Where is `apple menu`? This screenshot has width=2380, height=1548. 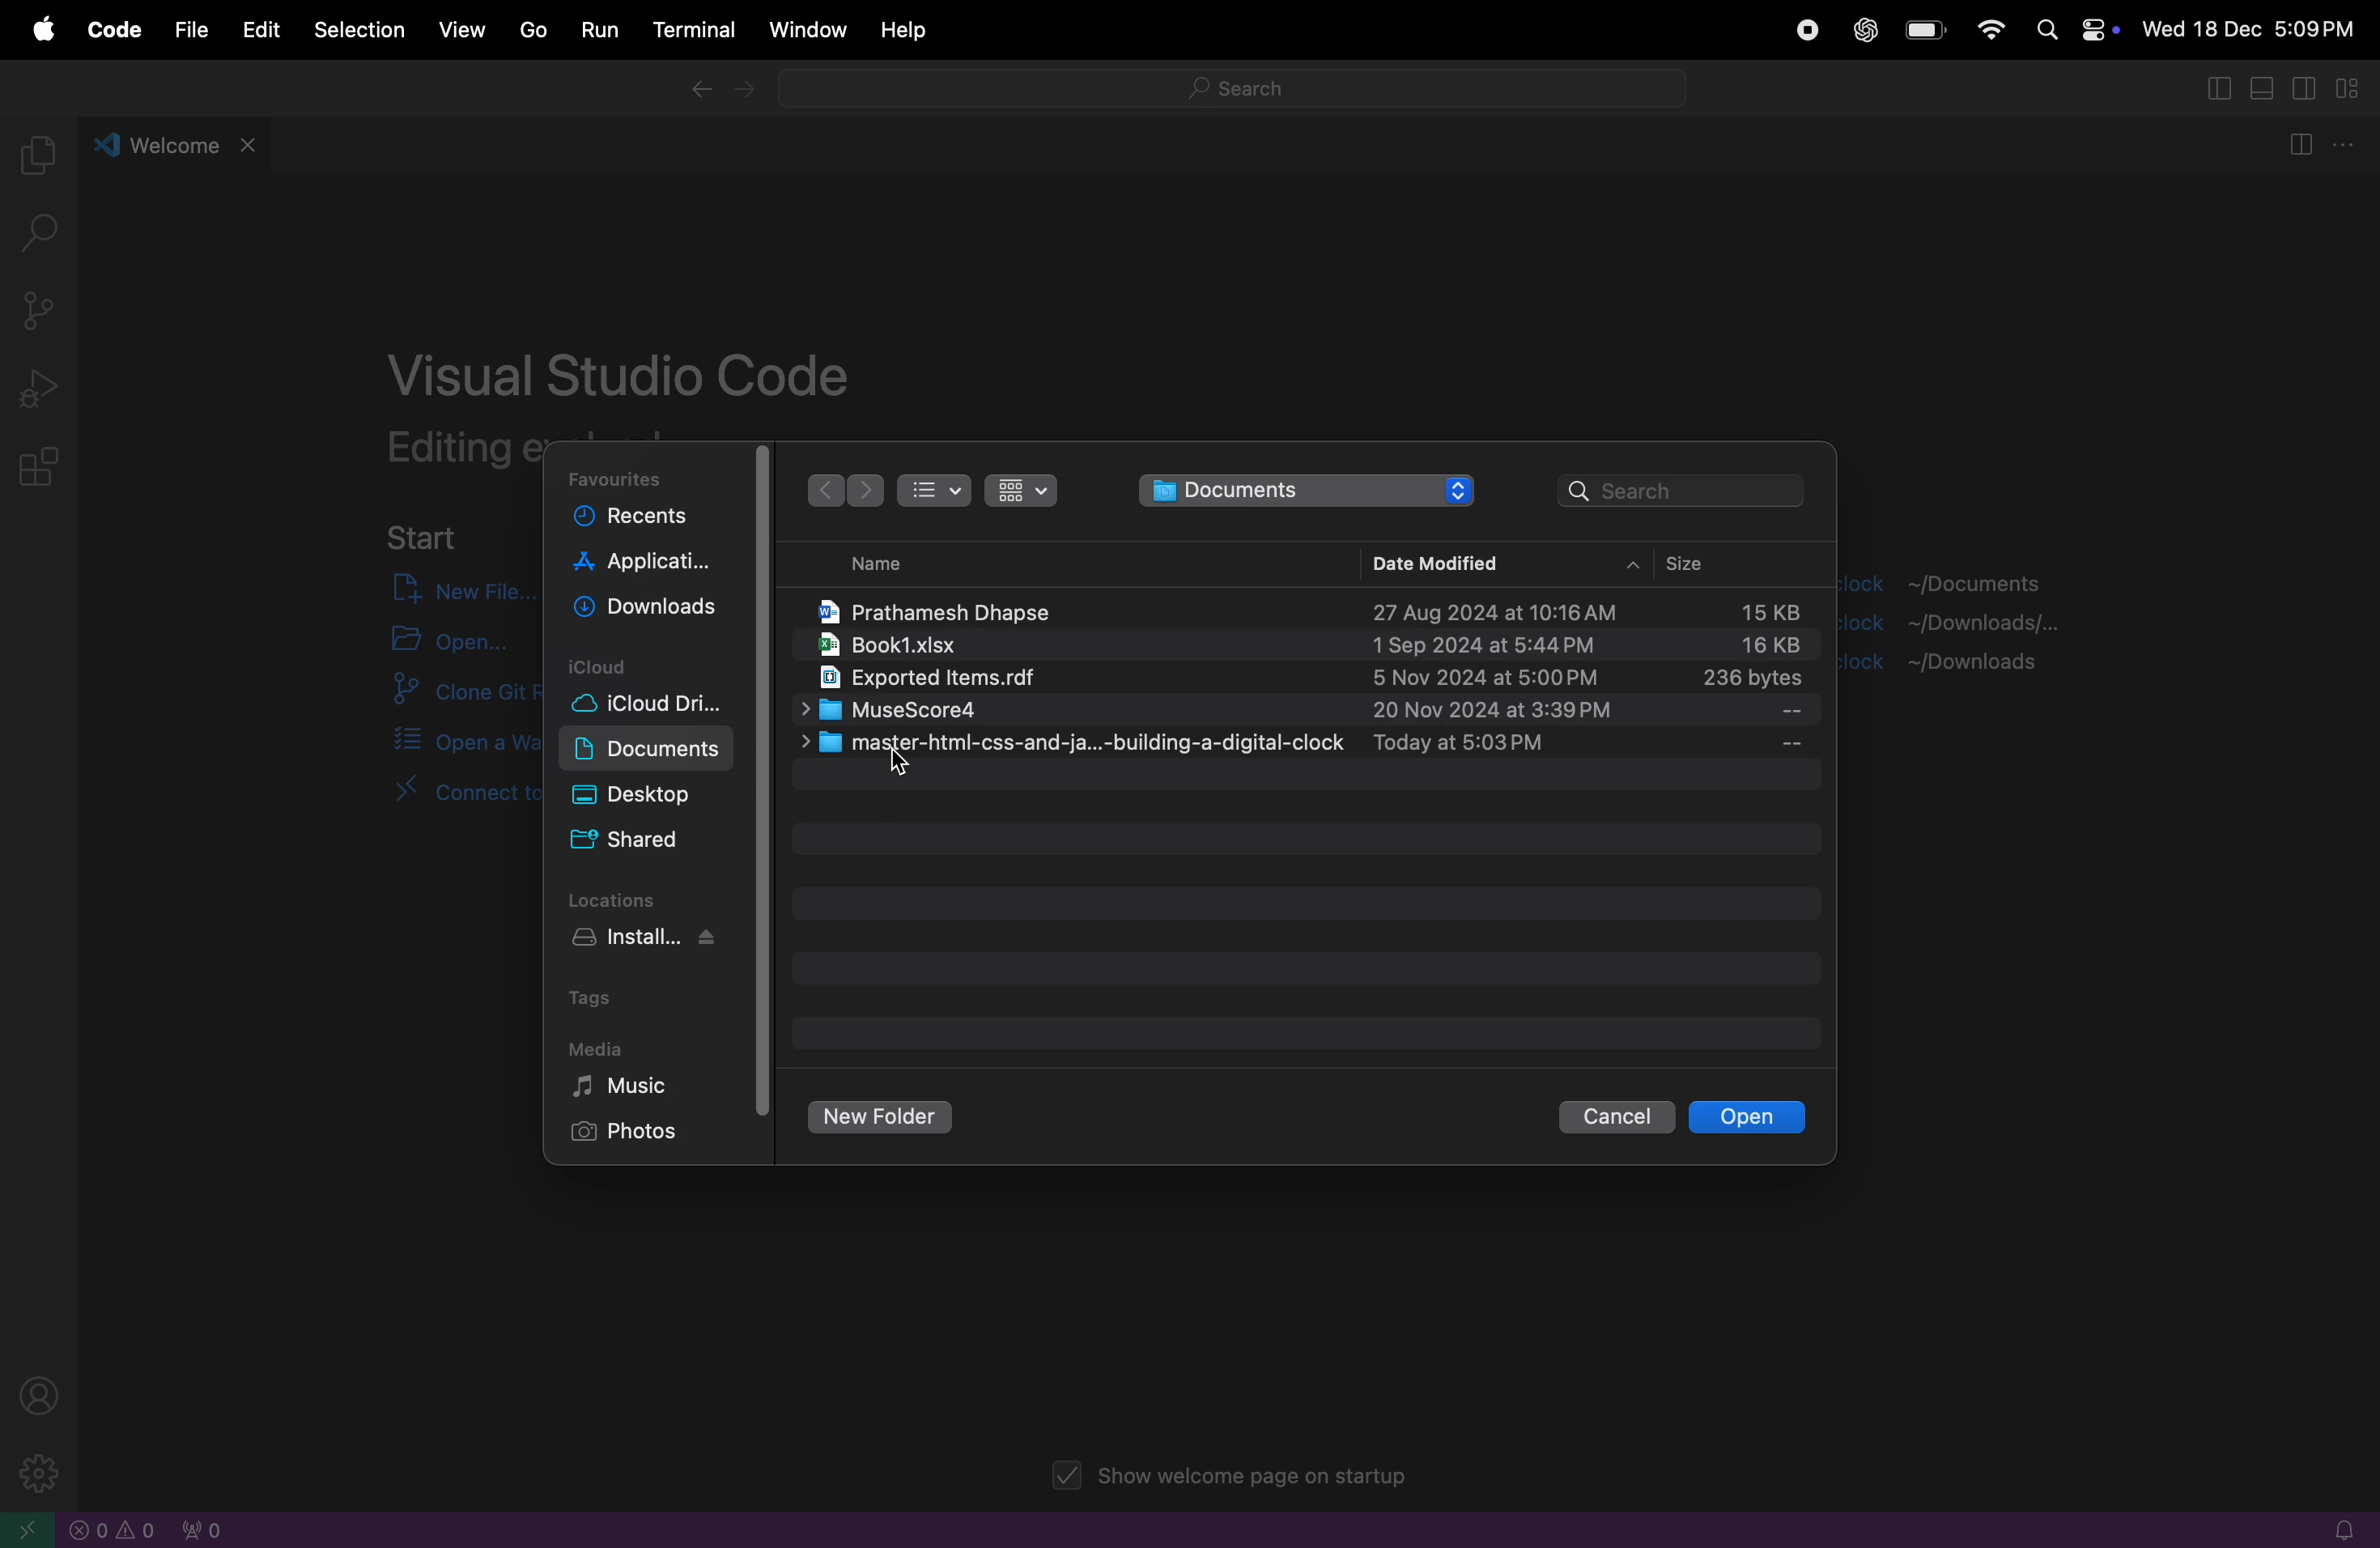 apple menu is located at coordinates (42, 31).